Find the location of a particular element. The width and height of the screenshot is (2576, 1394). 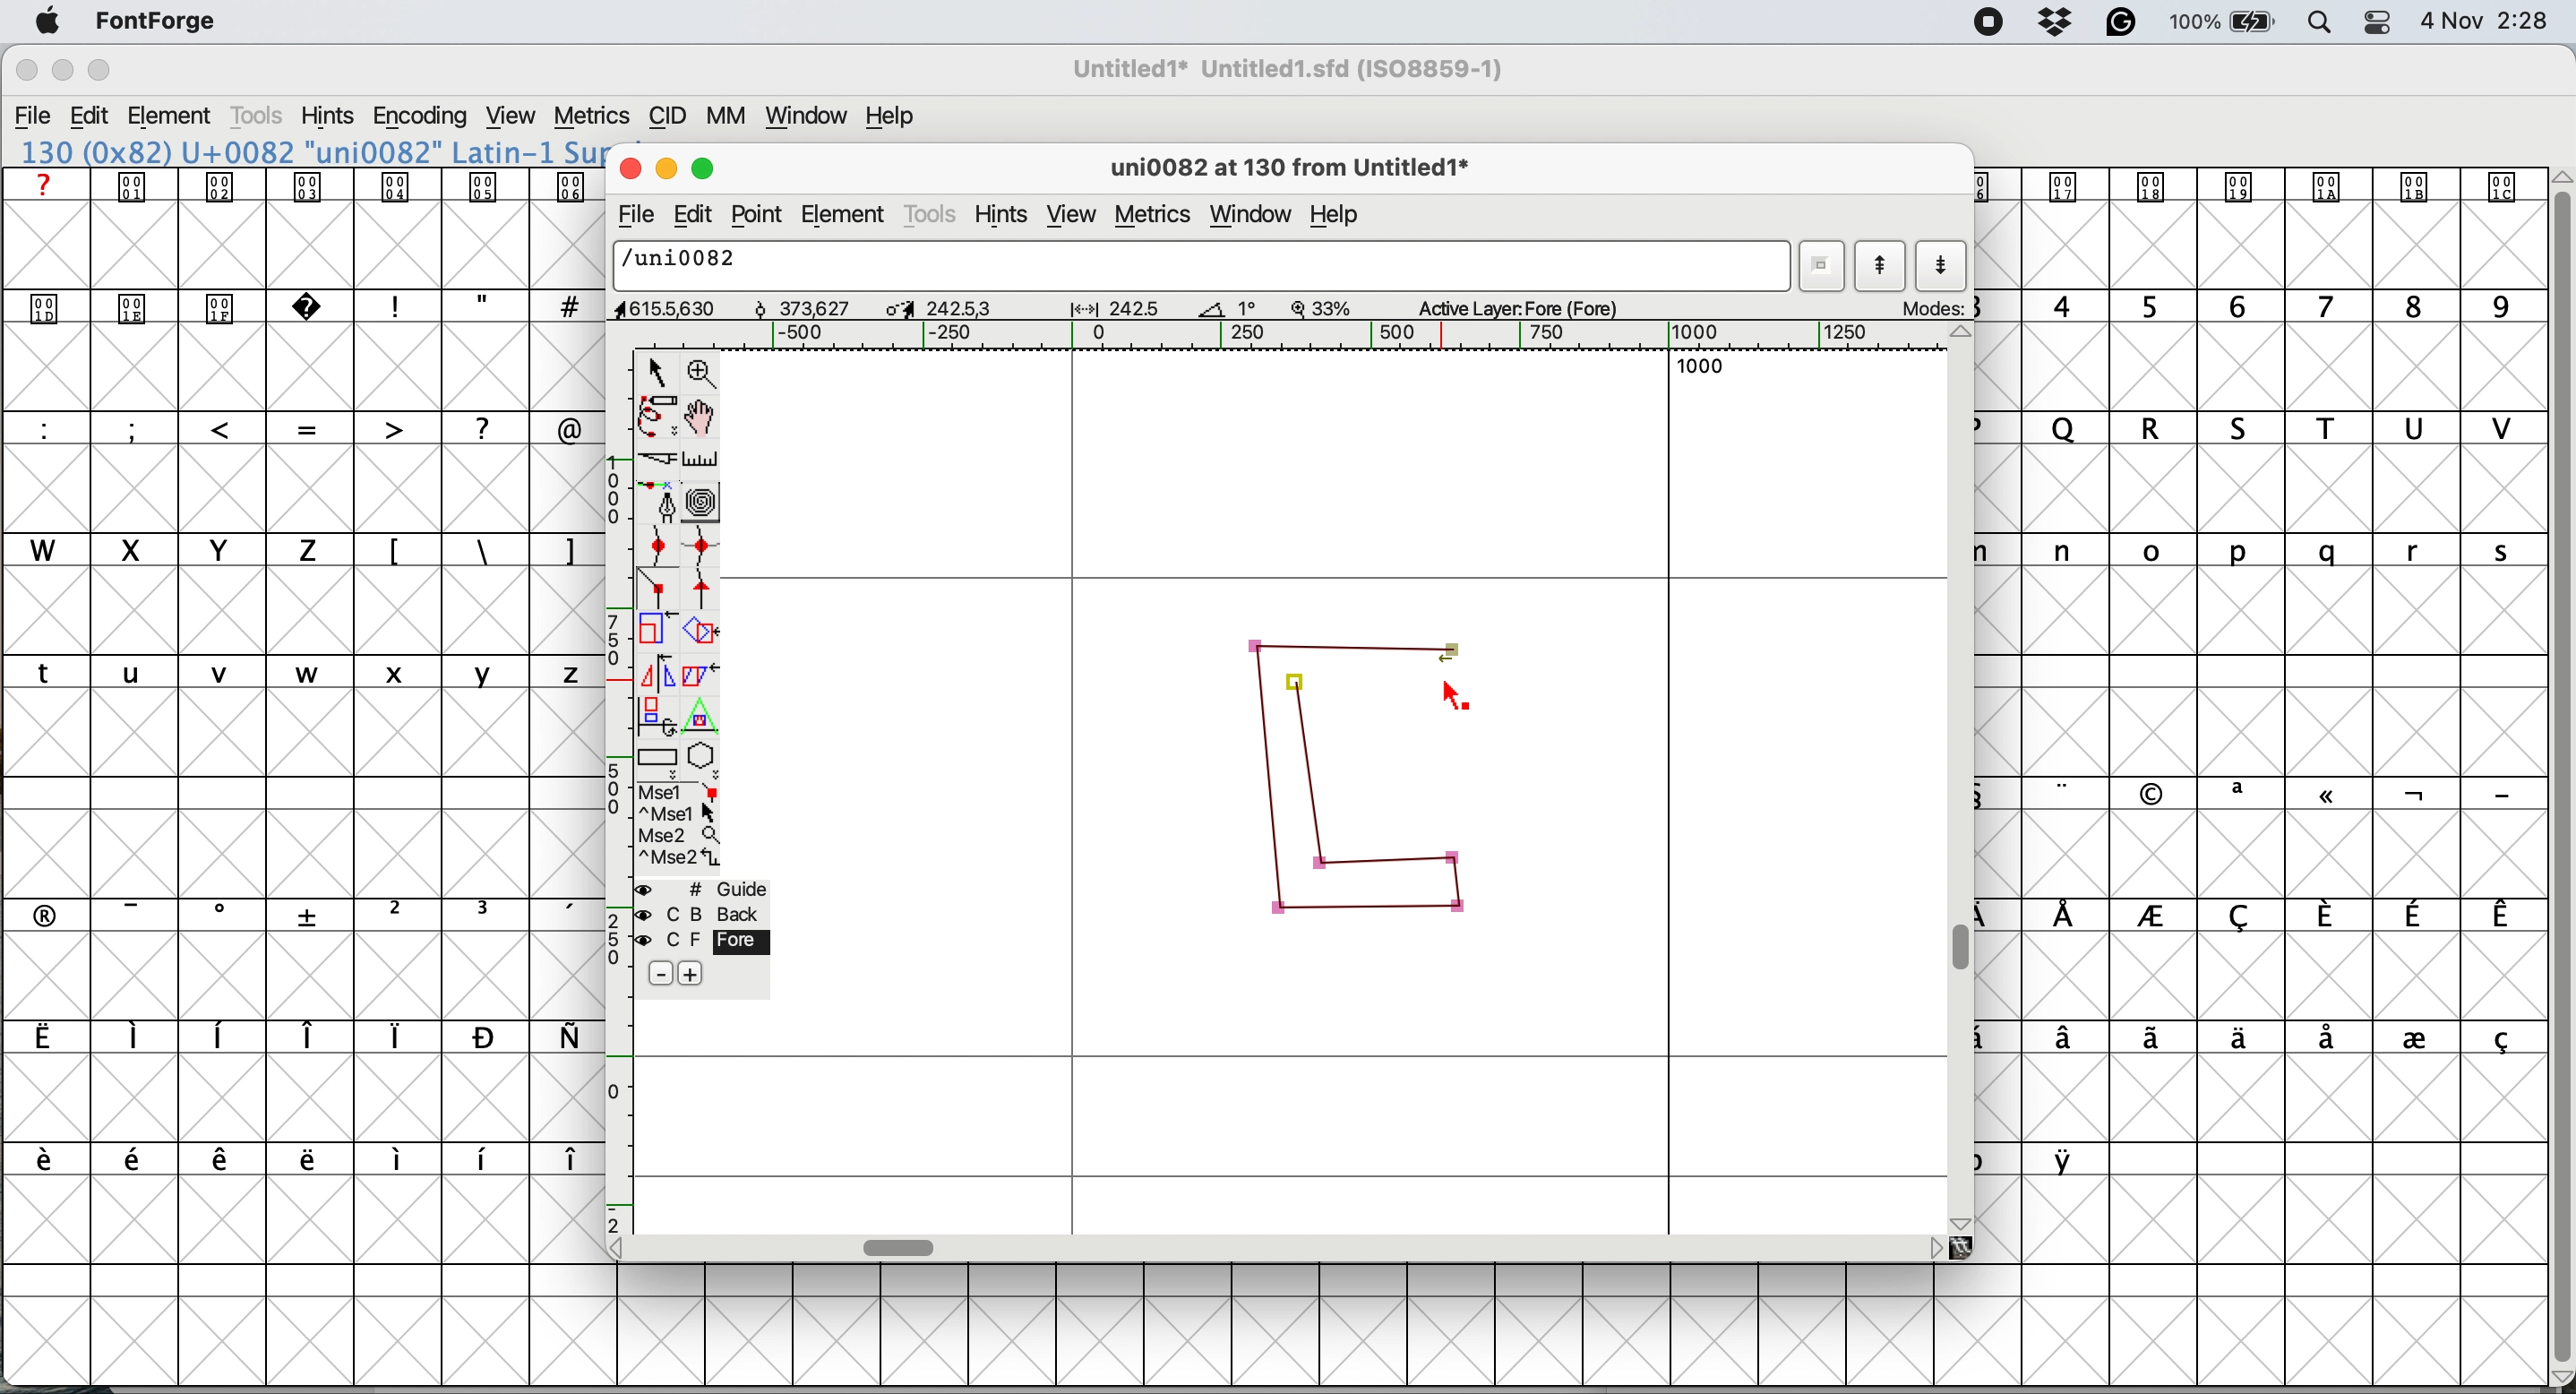

symbols is located at coordinates (311, 1160).